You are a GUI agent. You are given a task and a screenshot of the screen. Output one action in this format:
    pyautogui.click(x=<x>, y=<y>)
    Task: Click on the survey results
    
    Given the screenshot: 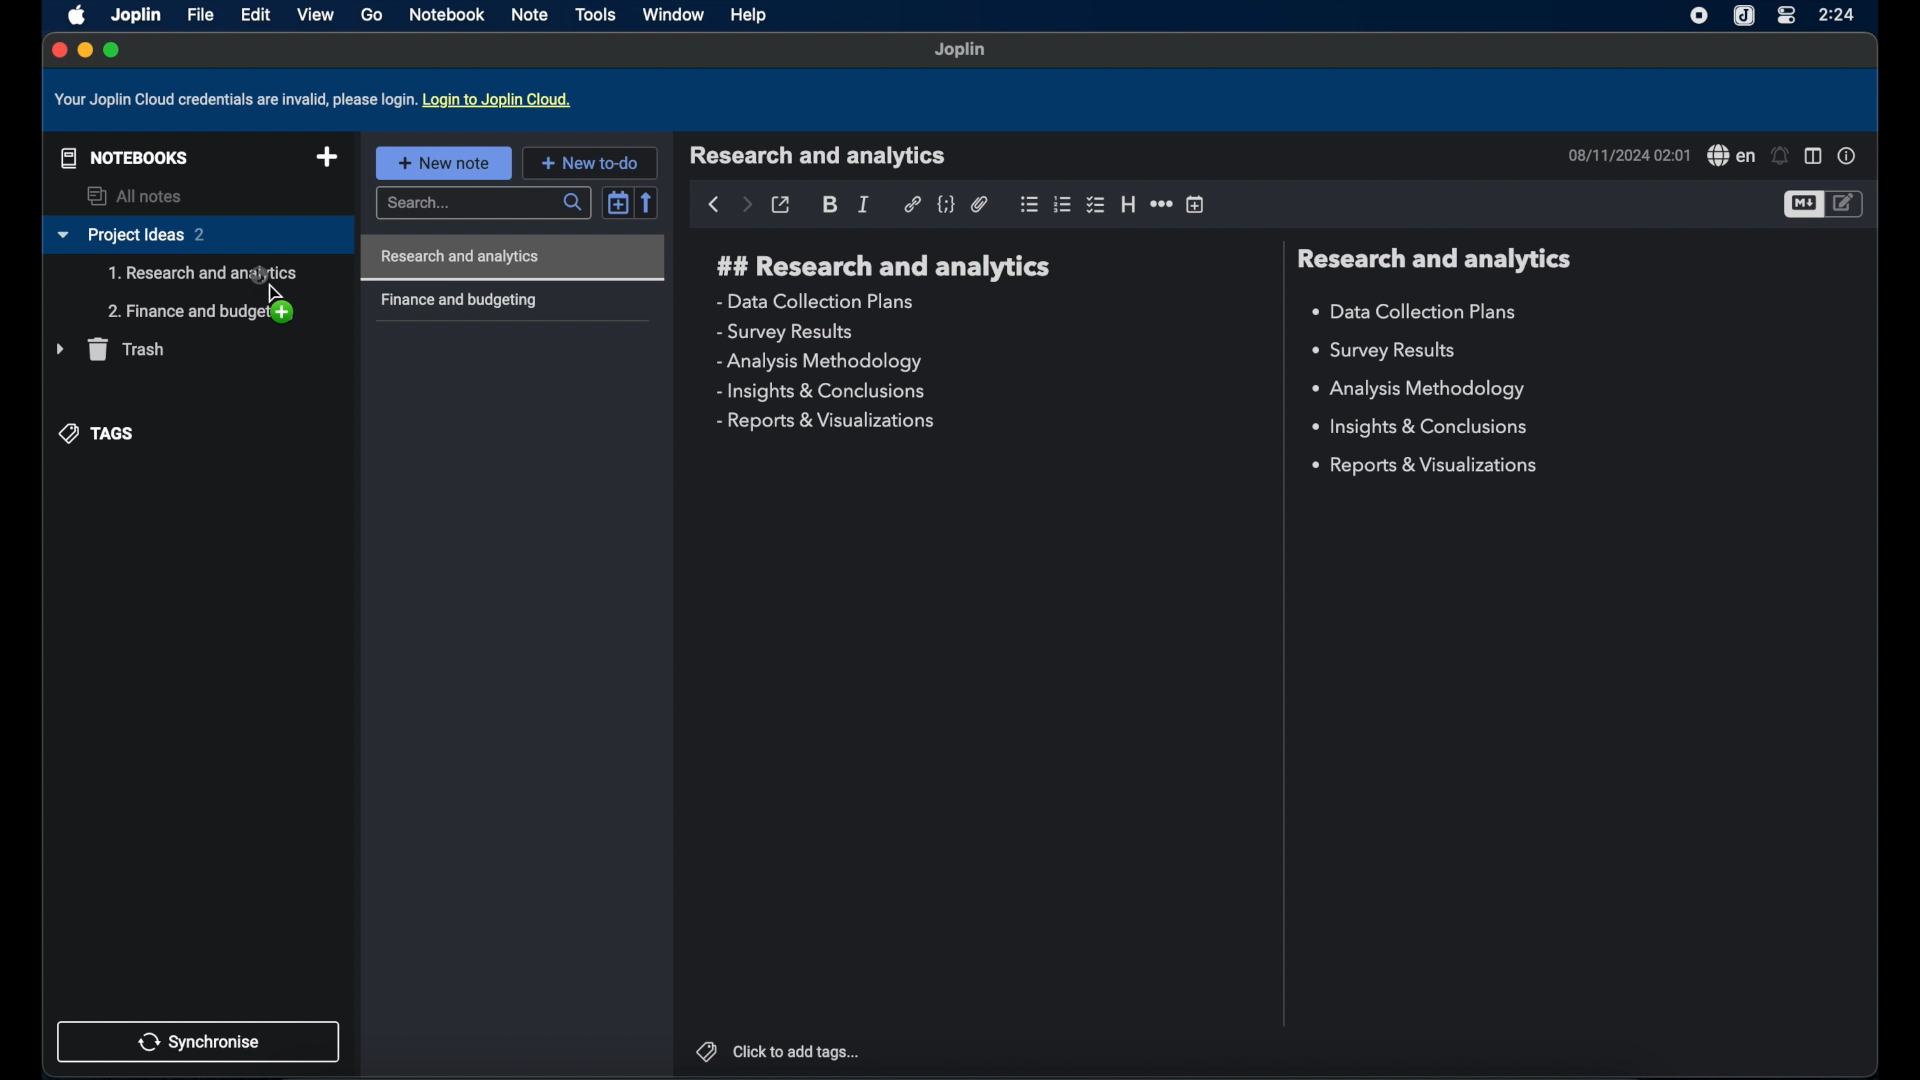 What is the action you would take?
    pyautogui.click(x=785, y=333)
    